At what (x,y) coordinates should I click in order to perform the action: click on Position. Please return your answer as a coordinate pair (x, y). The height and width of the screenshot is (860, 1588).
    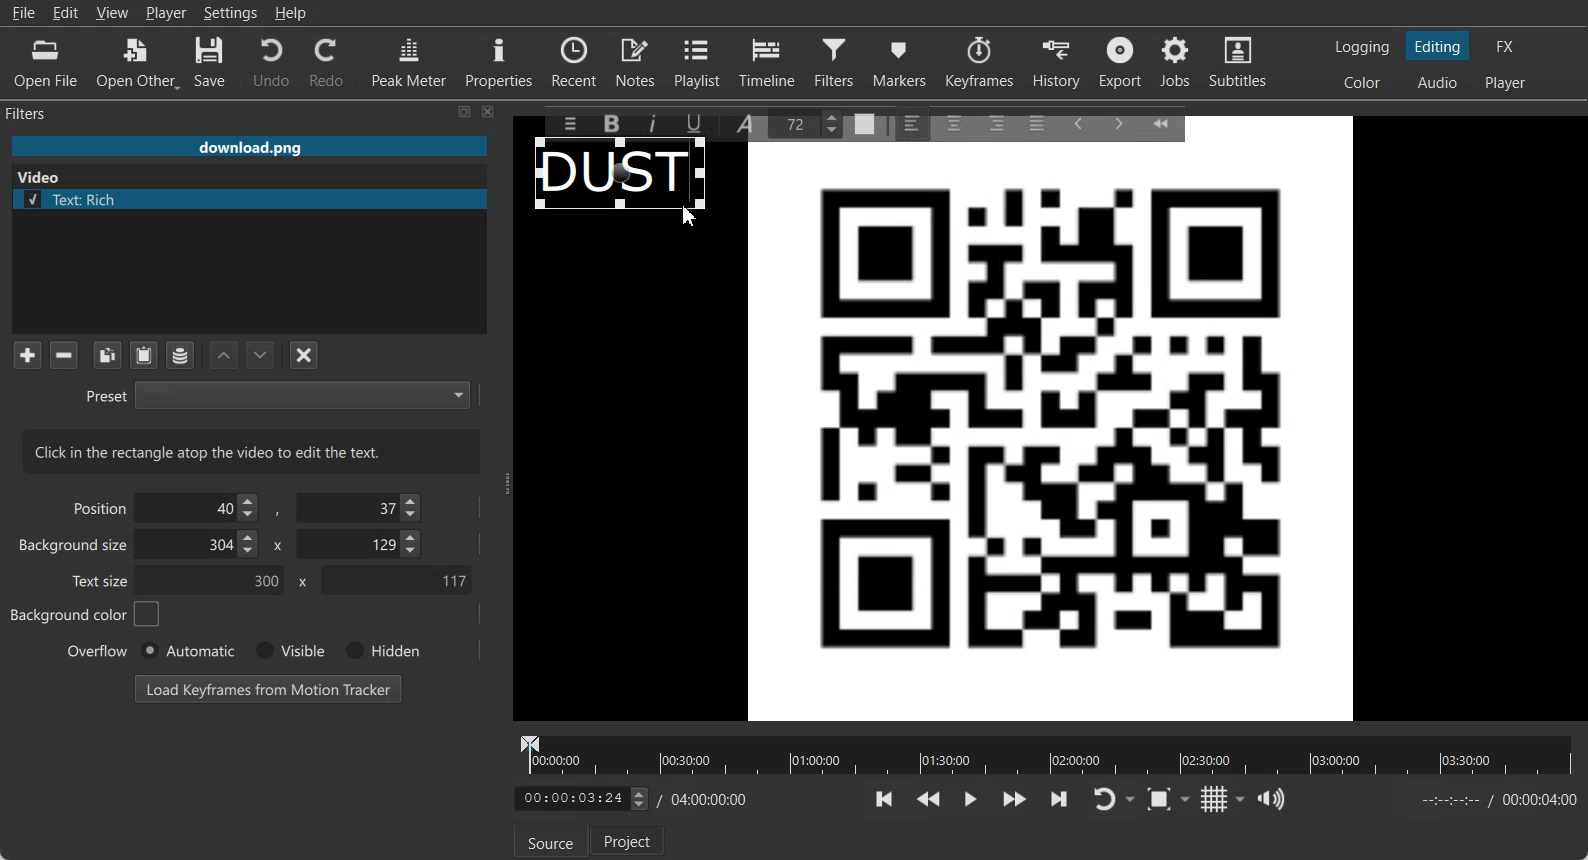
    Looking at the image, I should click on (96, 507).